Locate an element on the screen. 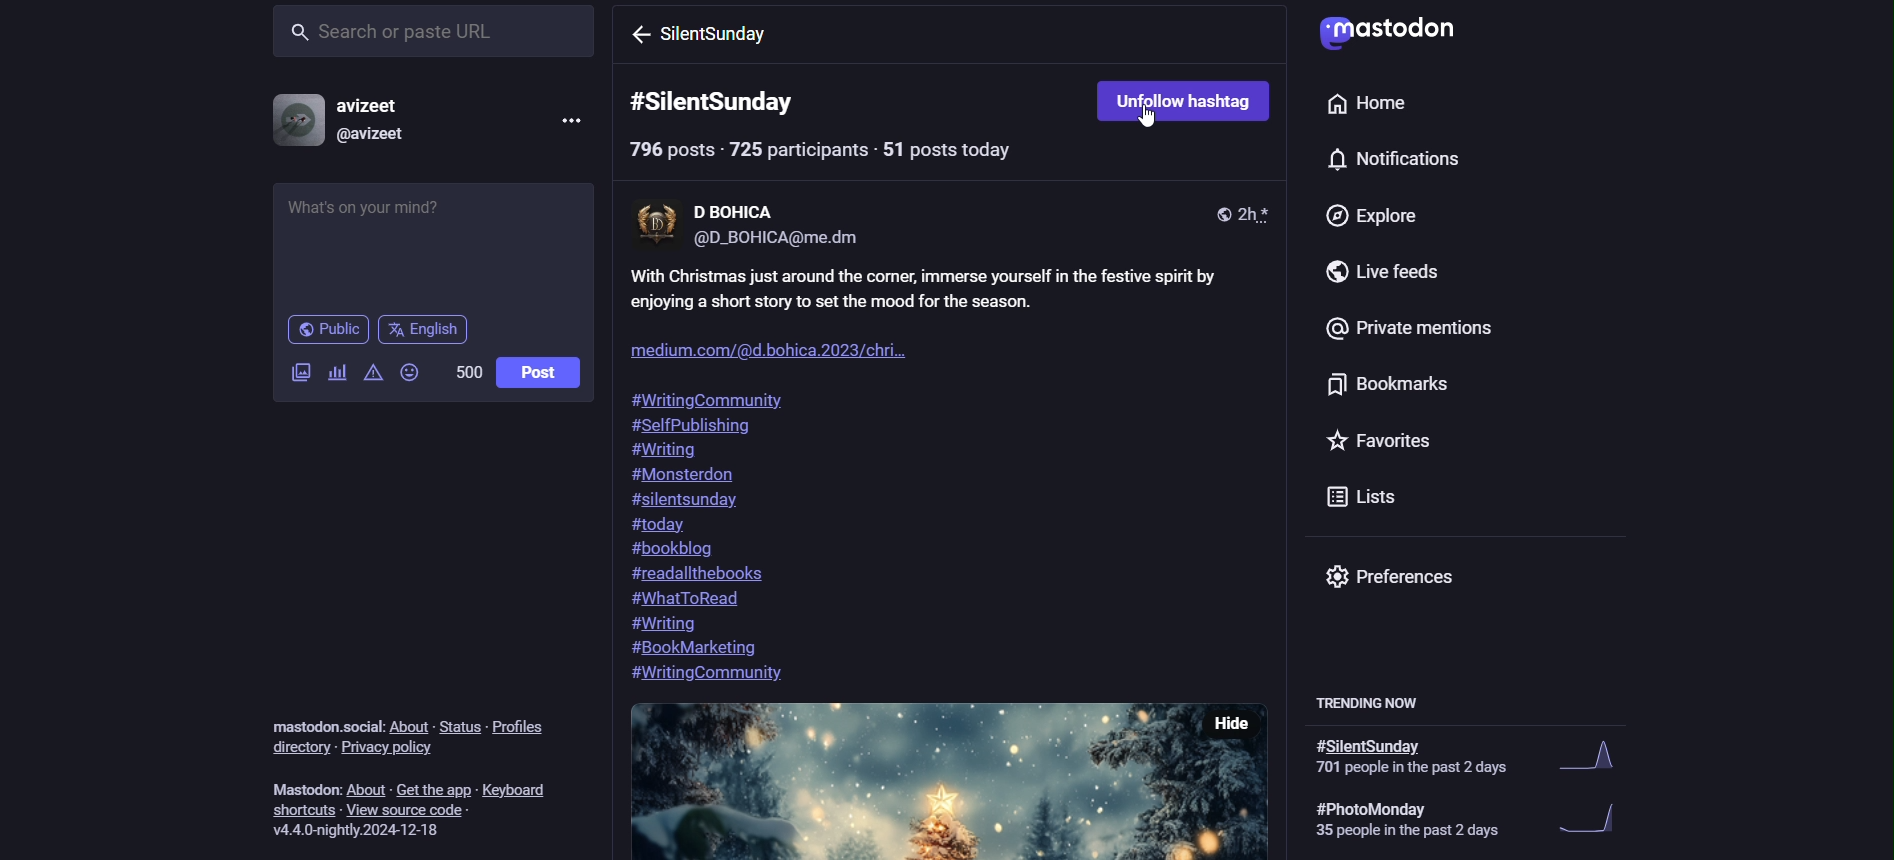  time posted is located at coordinates (1260, 210).